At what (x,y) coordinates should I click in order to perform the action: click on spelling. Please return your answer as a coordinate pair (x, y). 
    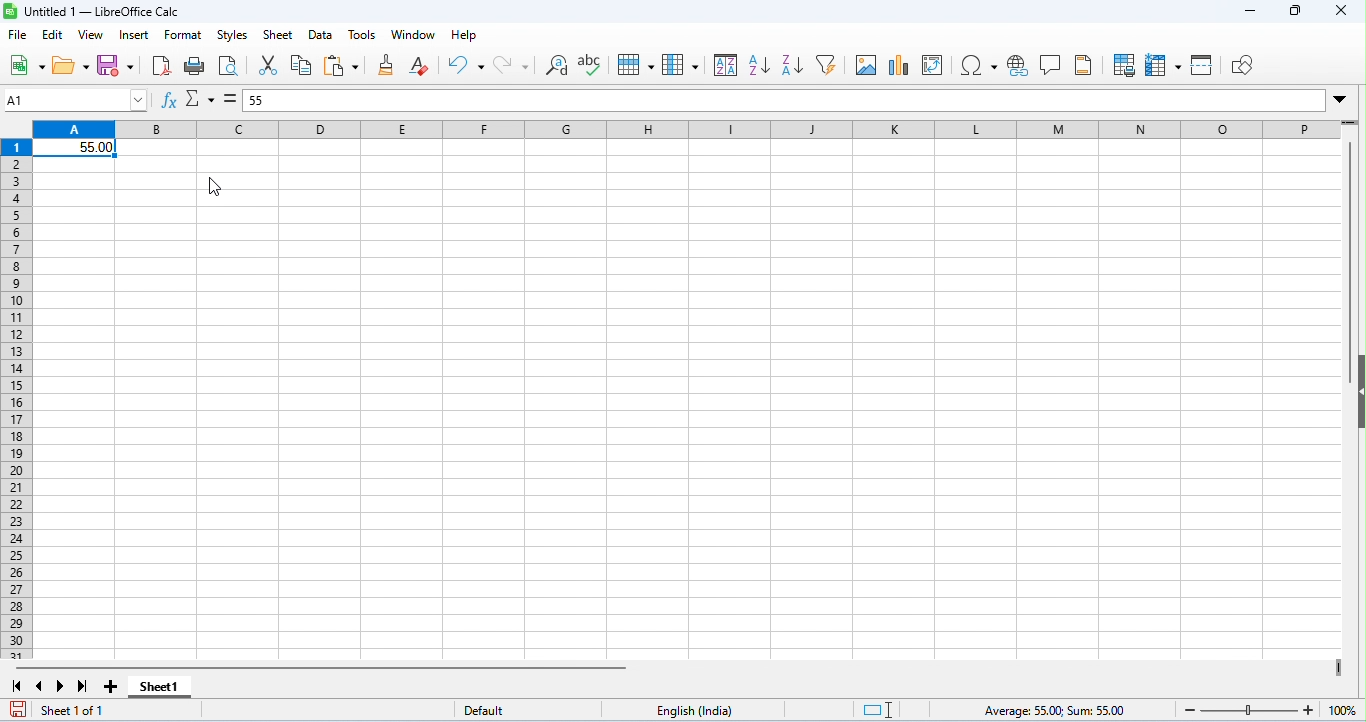
    Looking at the image, I should click on (591, 65).